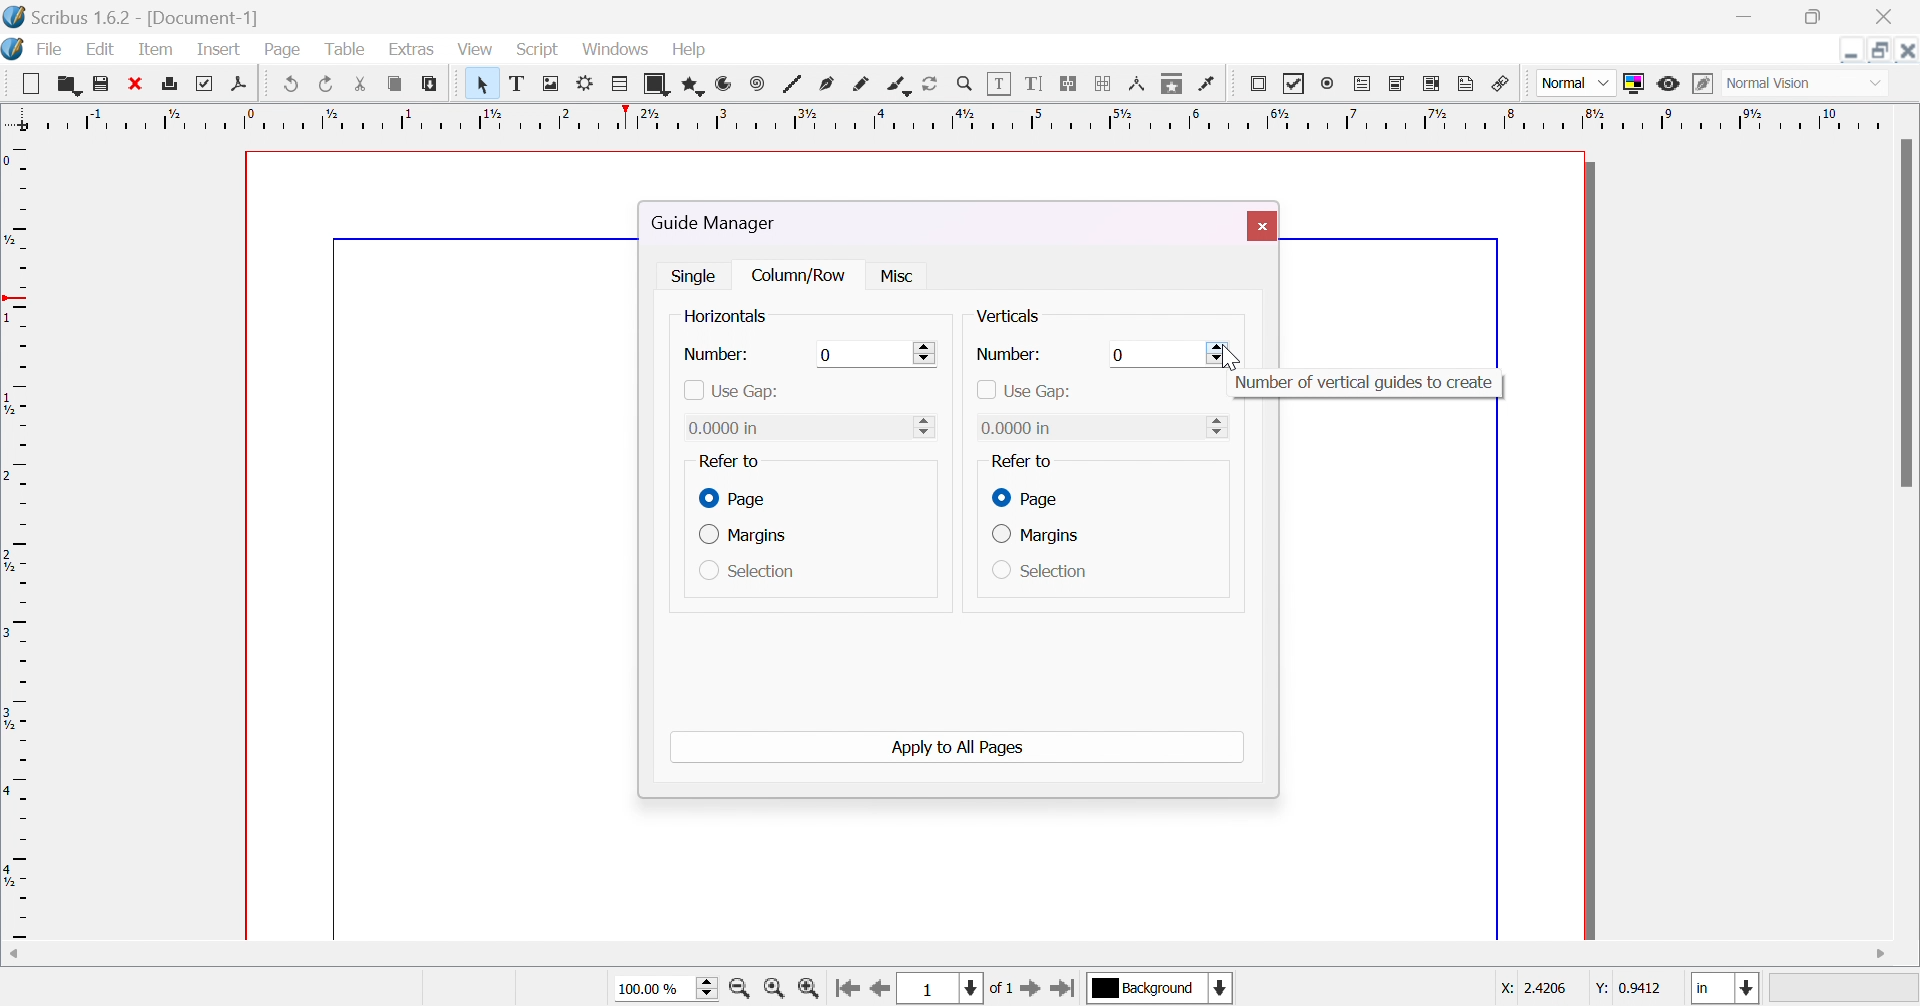  Describe the element at coordinates (810, 987) in the screenshot. I see `zoom in` at that location.